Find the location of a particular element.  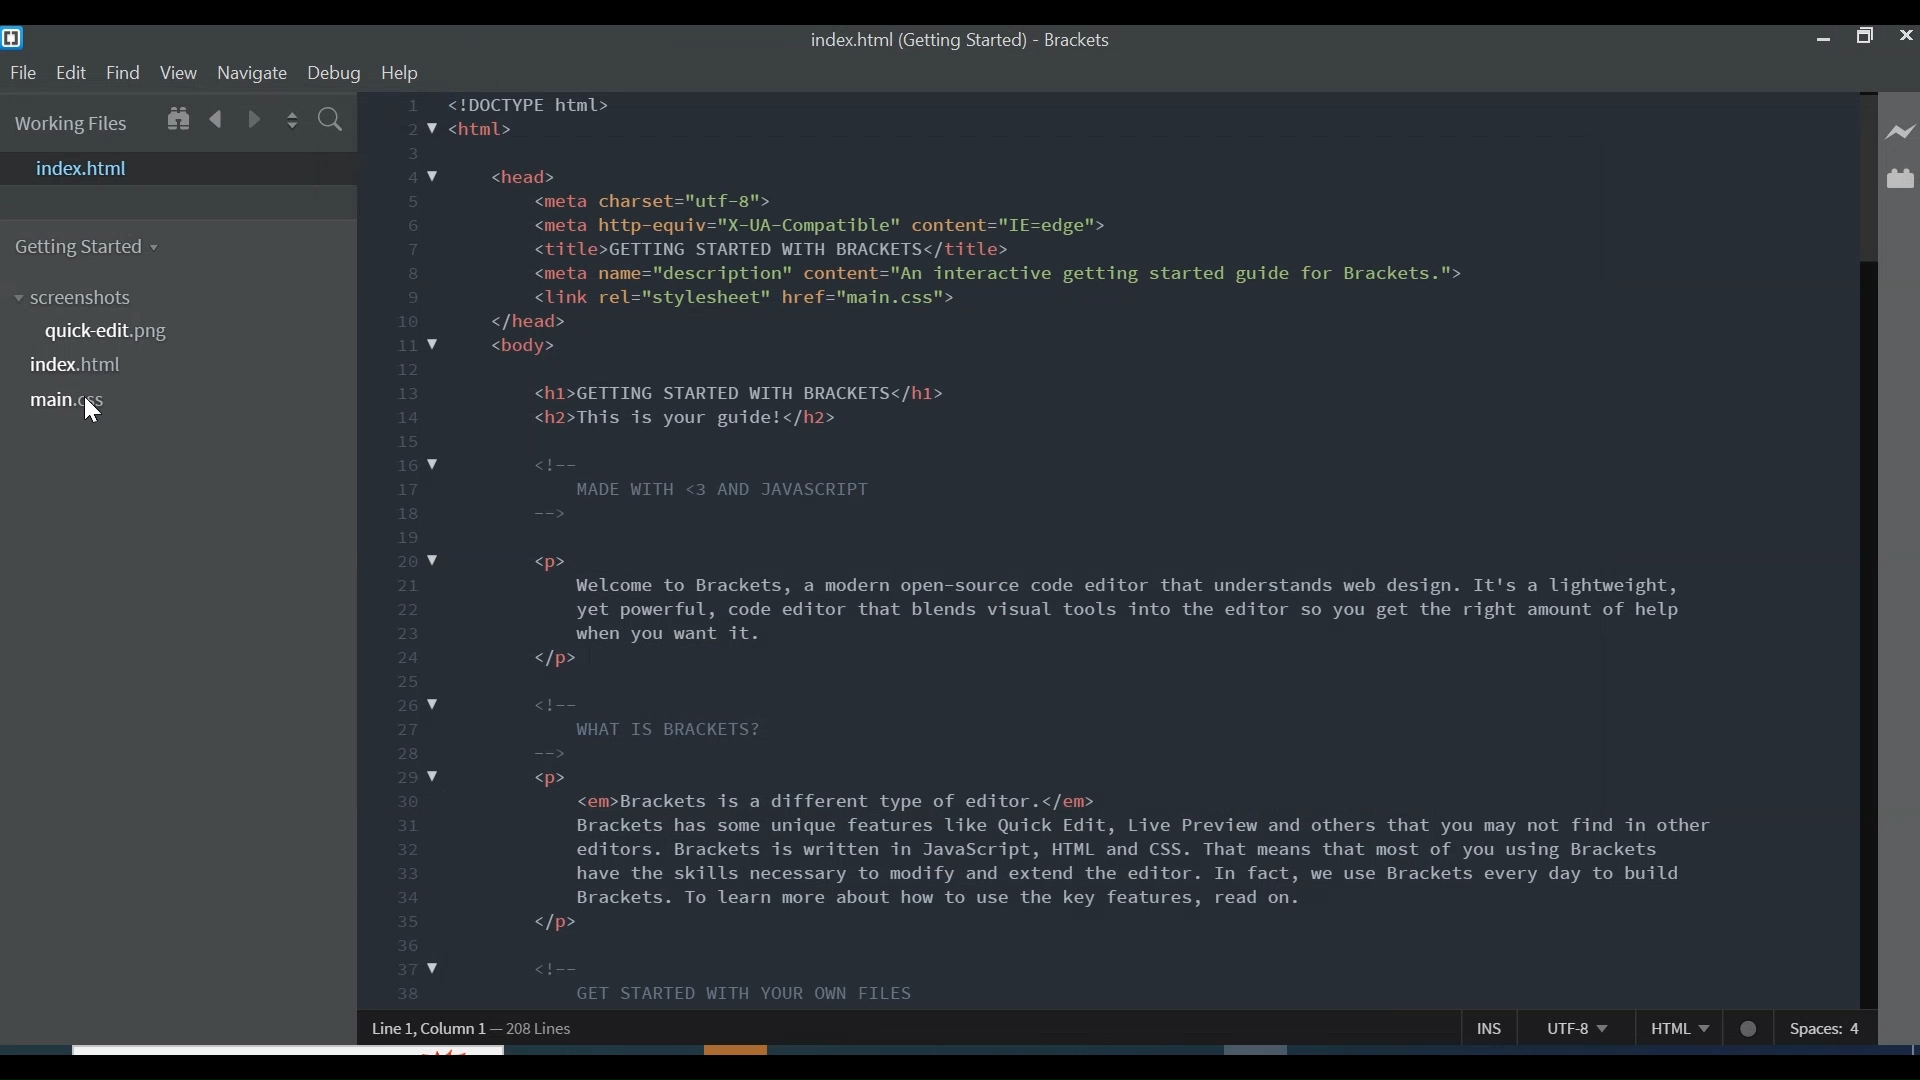

File Type is located at coordinates (1681, 1029).